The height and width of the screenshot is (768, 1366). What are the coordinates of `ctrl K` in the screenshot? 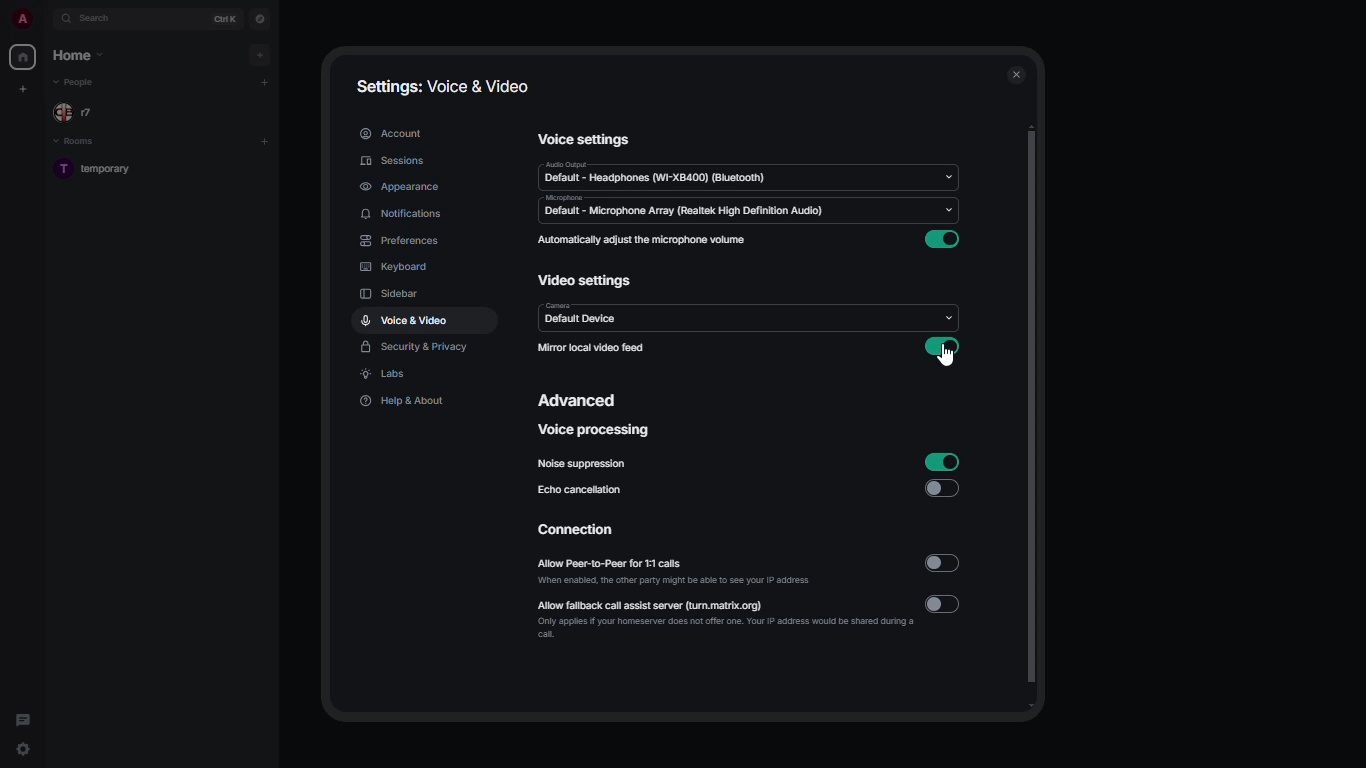 It's located at (224, 19).